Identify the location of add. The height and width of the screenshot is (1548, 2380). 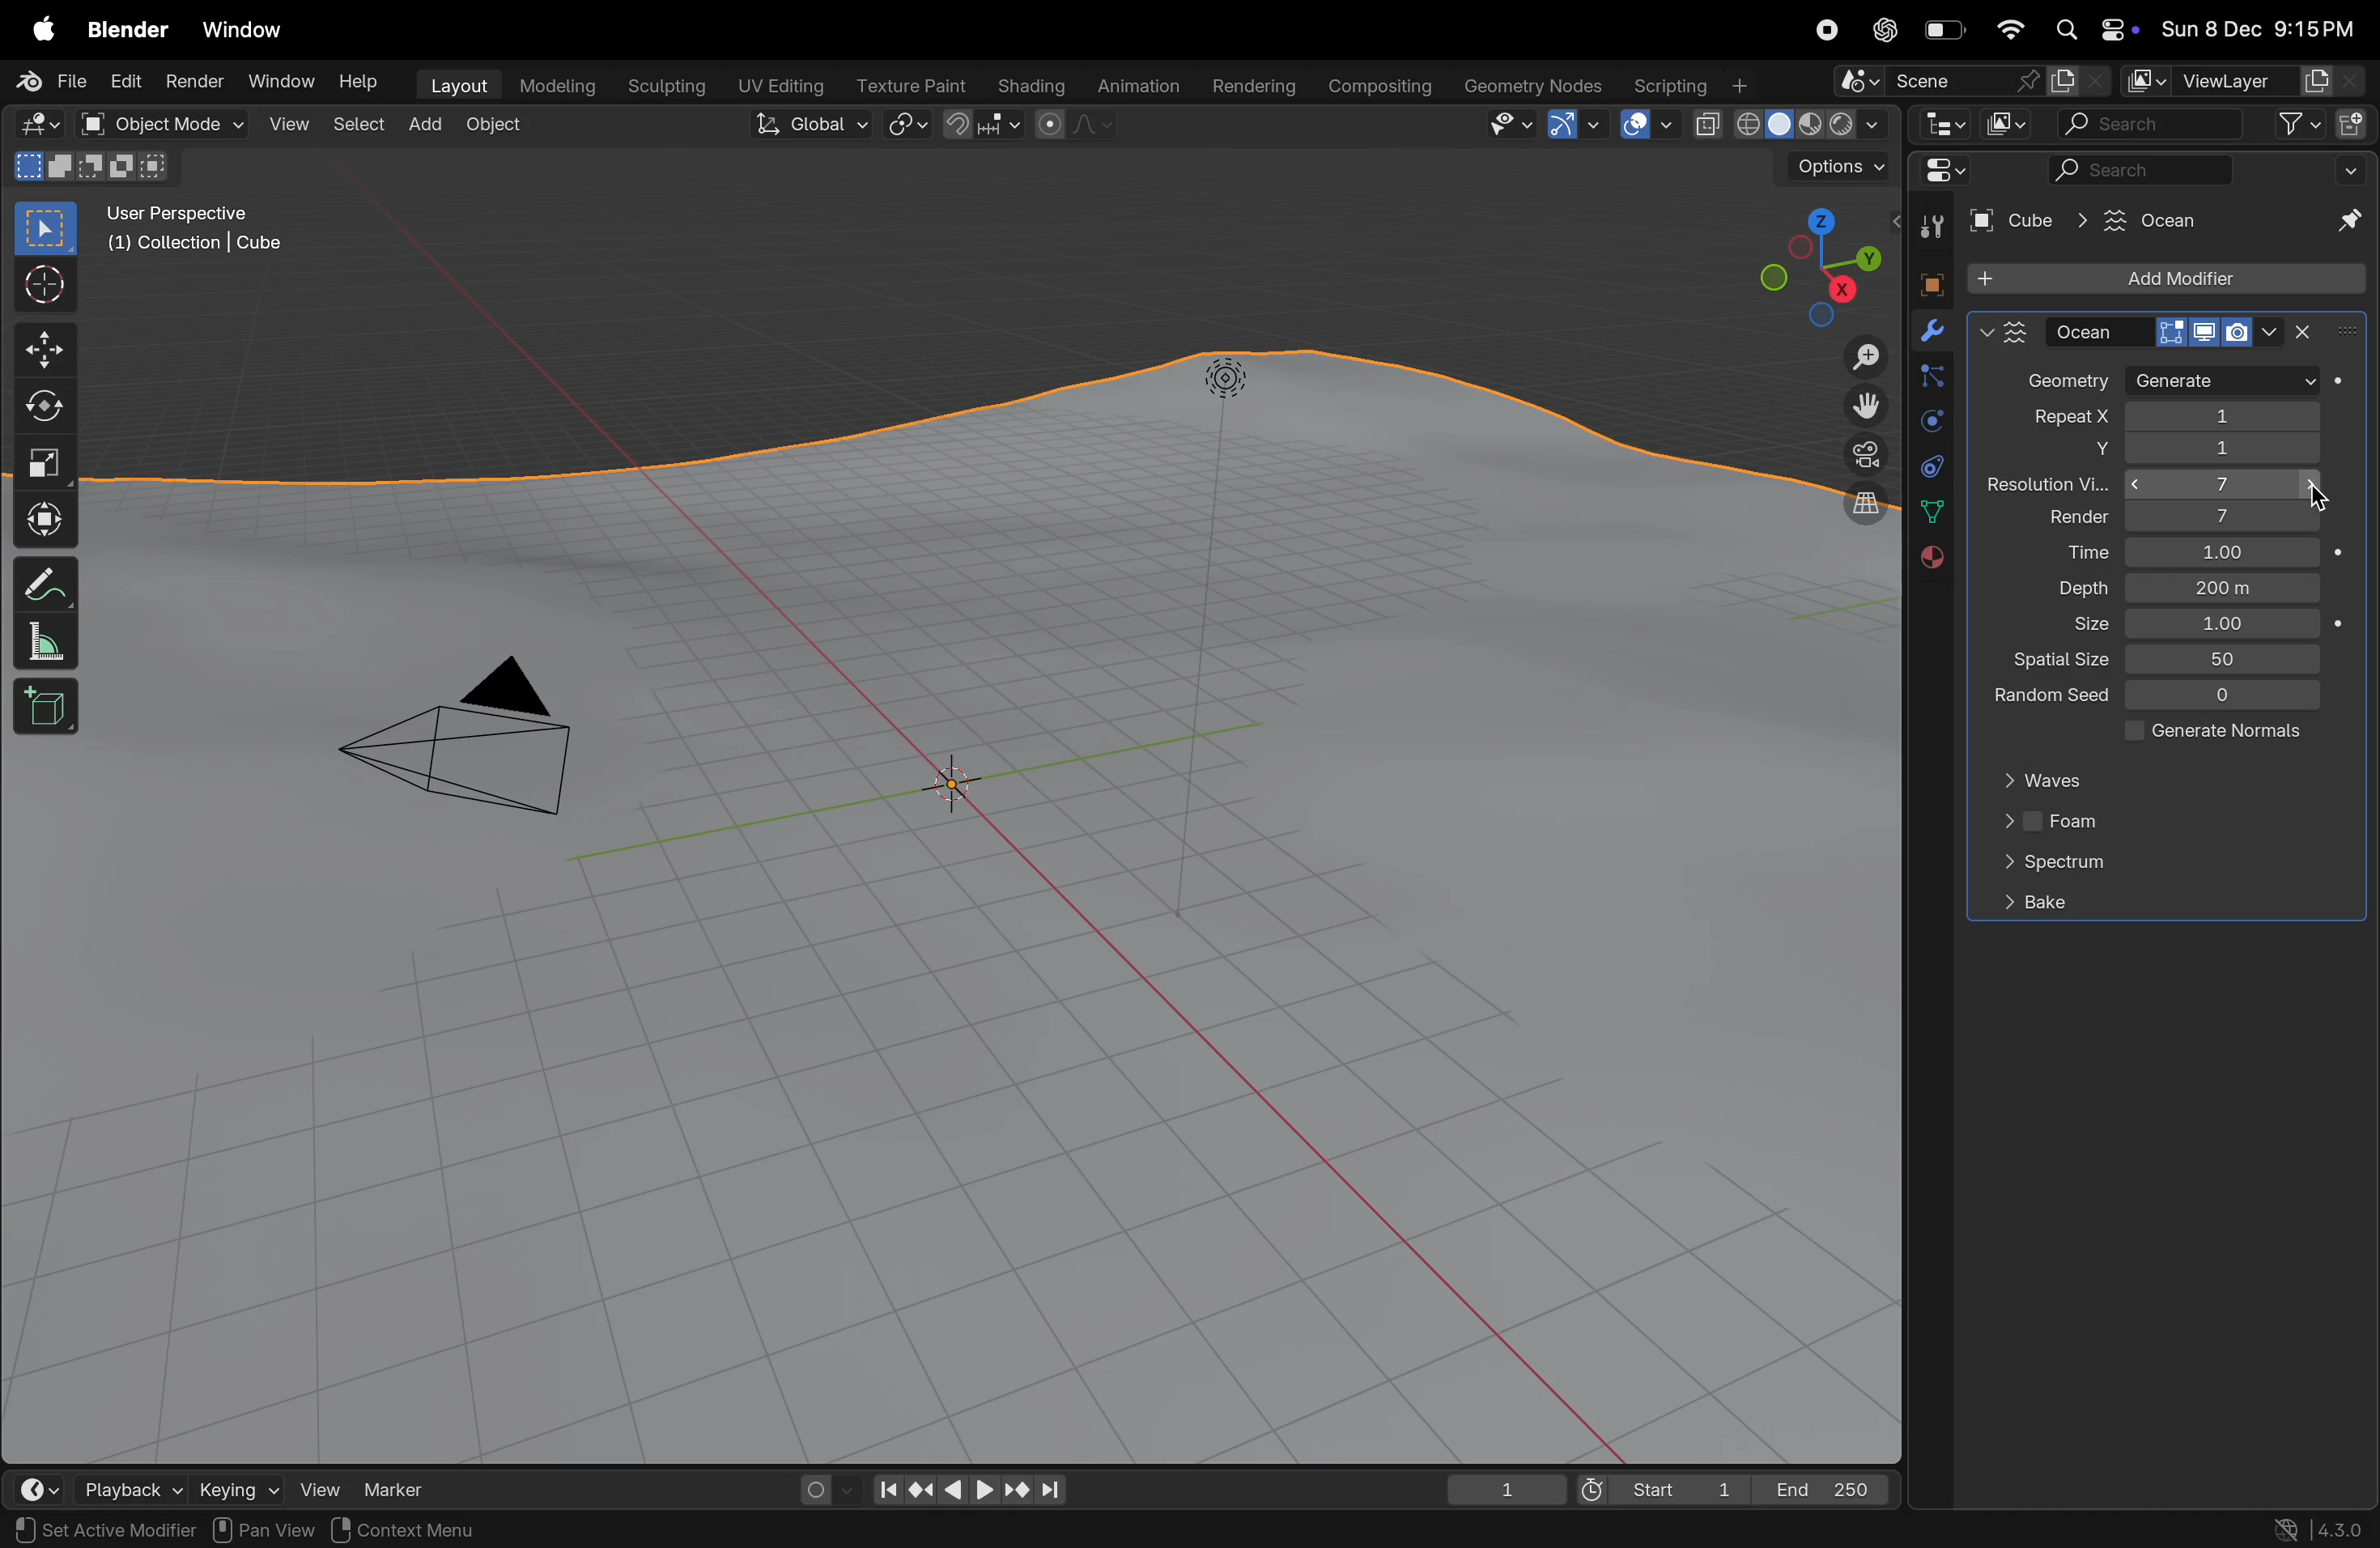
(432, 125).